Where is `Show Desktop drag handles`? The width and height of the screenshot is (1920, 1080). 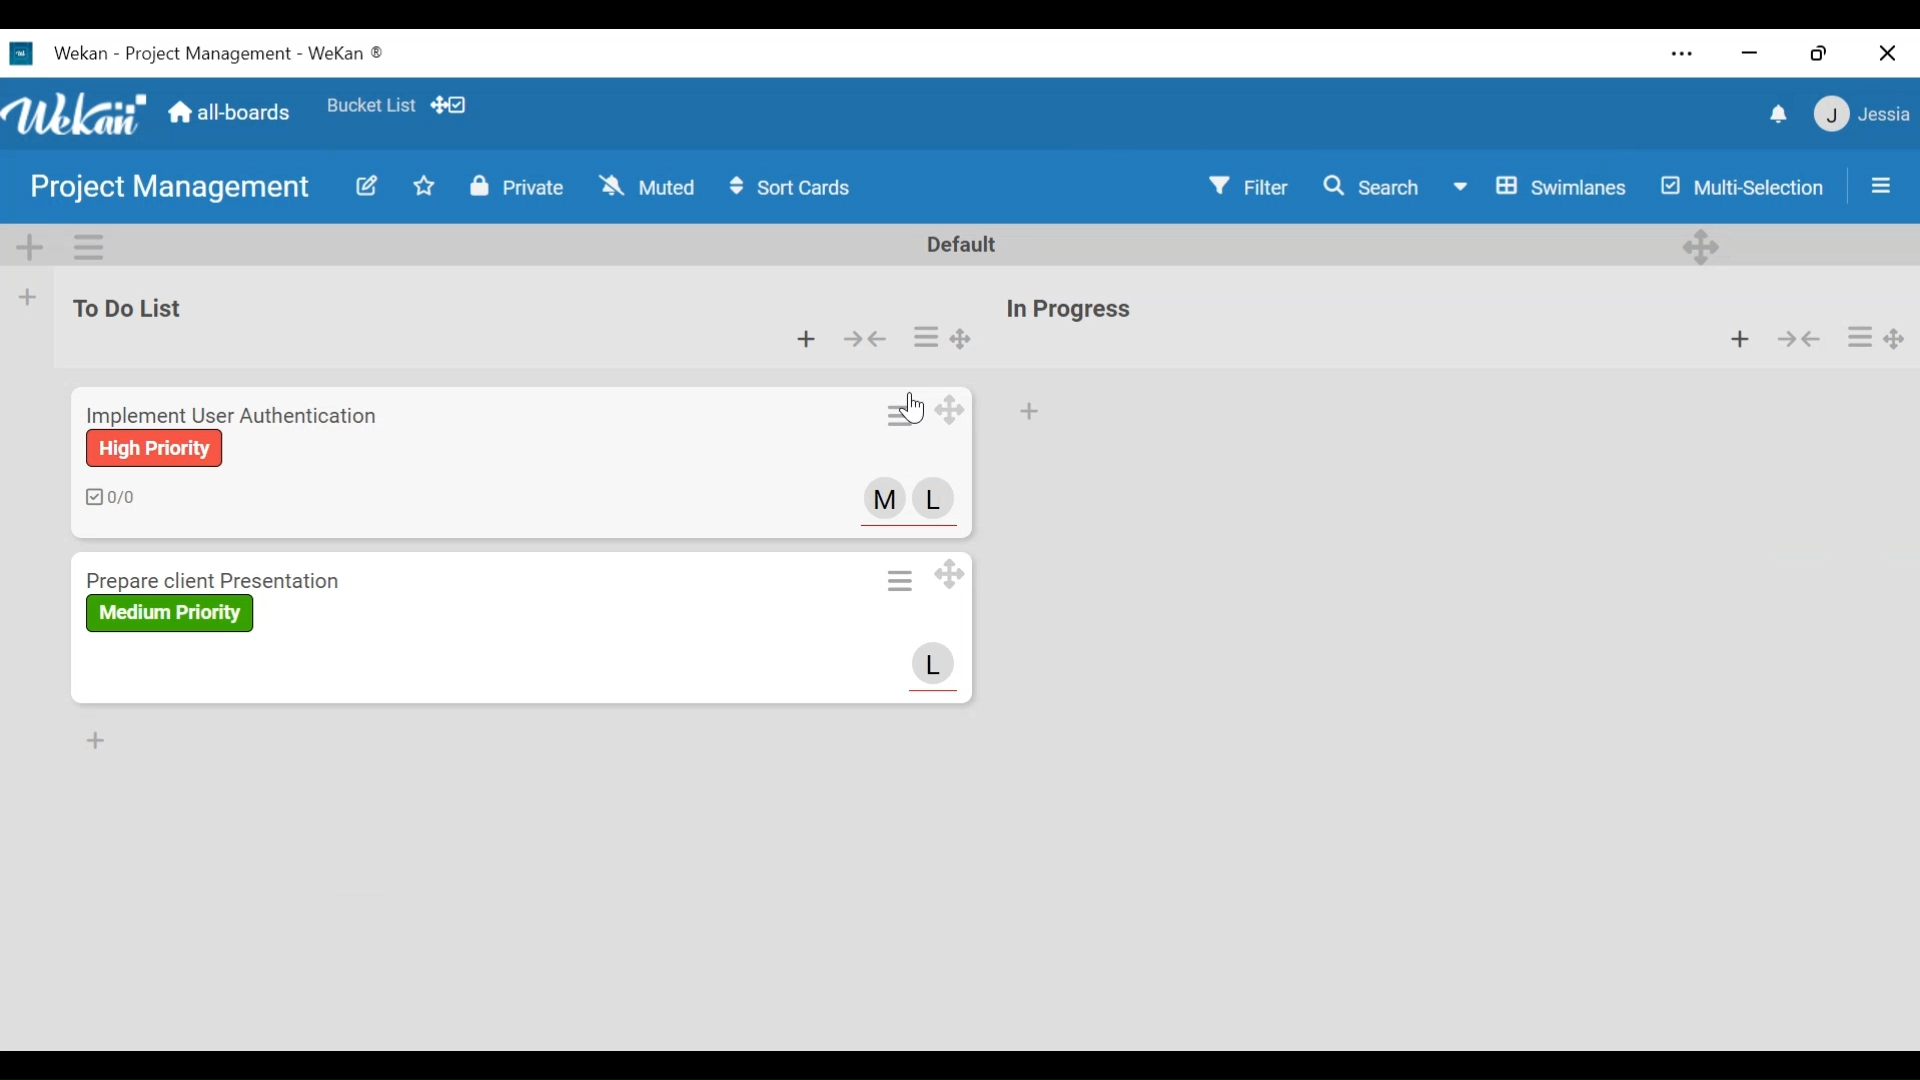
Show Desktop drag handles is located at coordinates (451, 106).